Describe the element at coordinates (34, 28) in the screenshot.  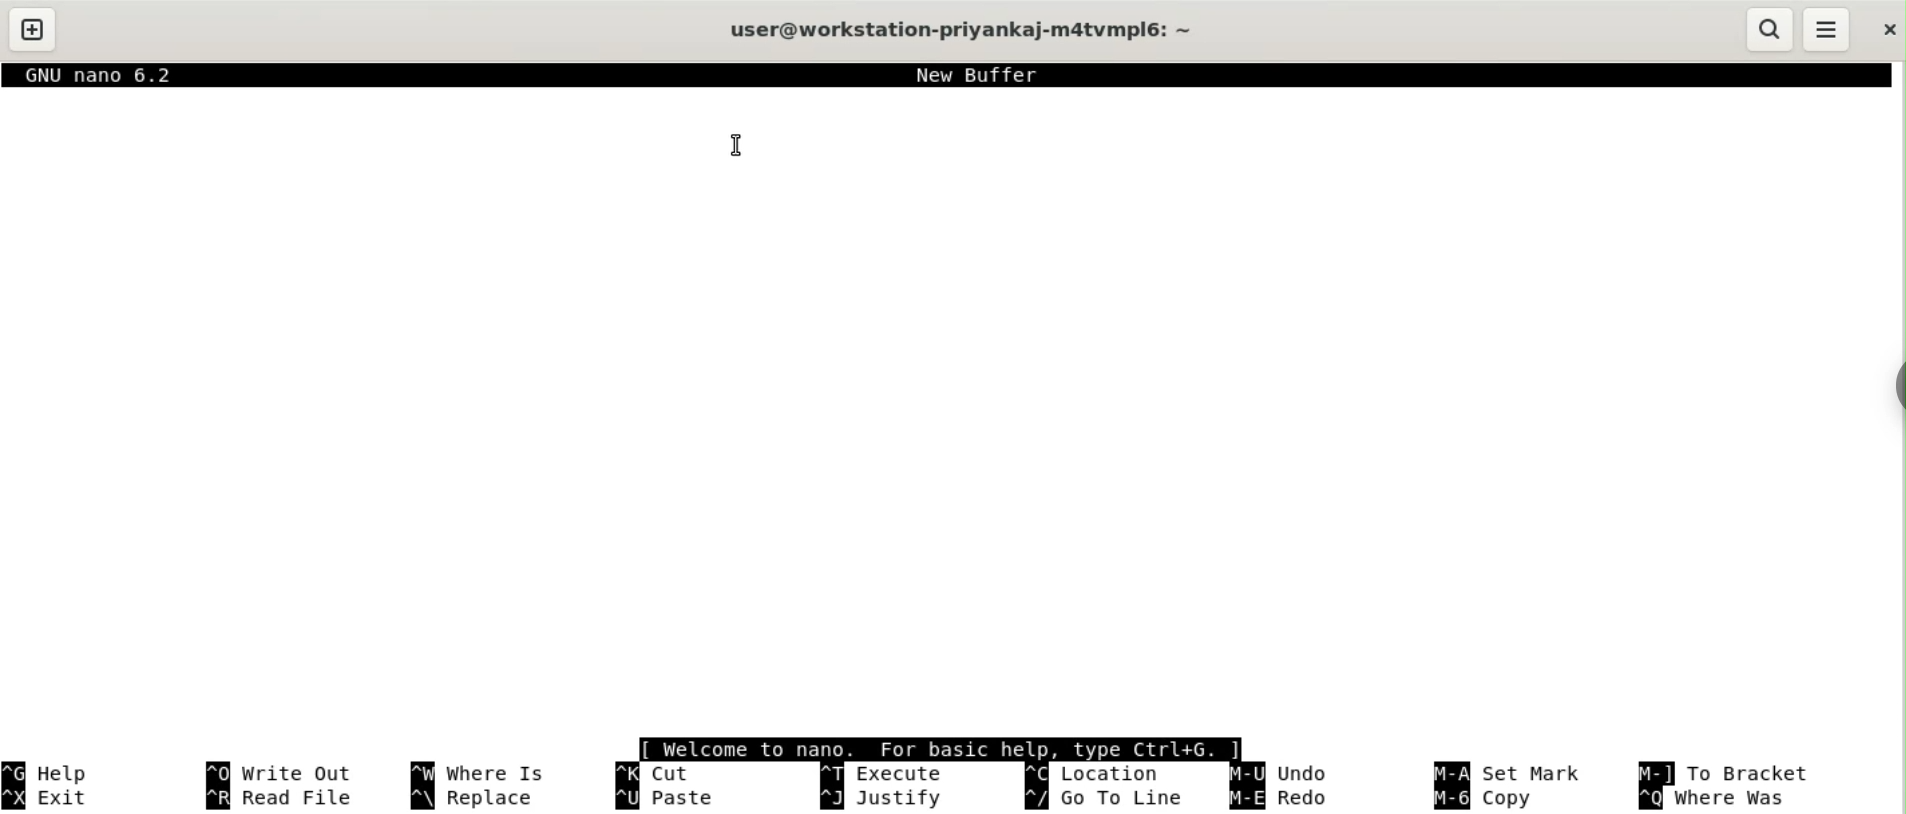
I see `new tab` at that location.